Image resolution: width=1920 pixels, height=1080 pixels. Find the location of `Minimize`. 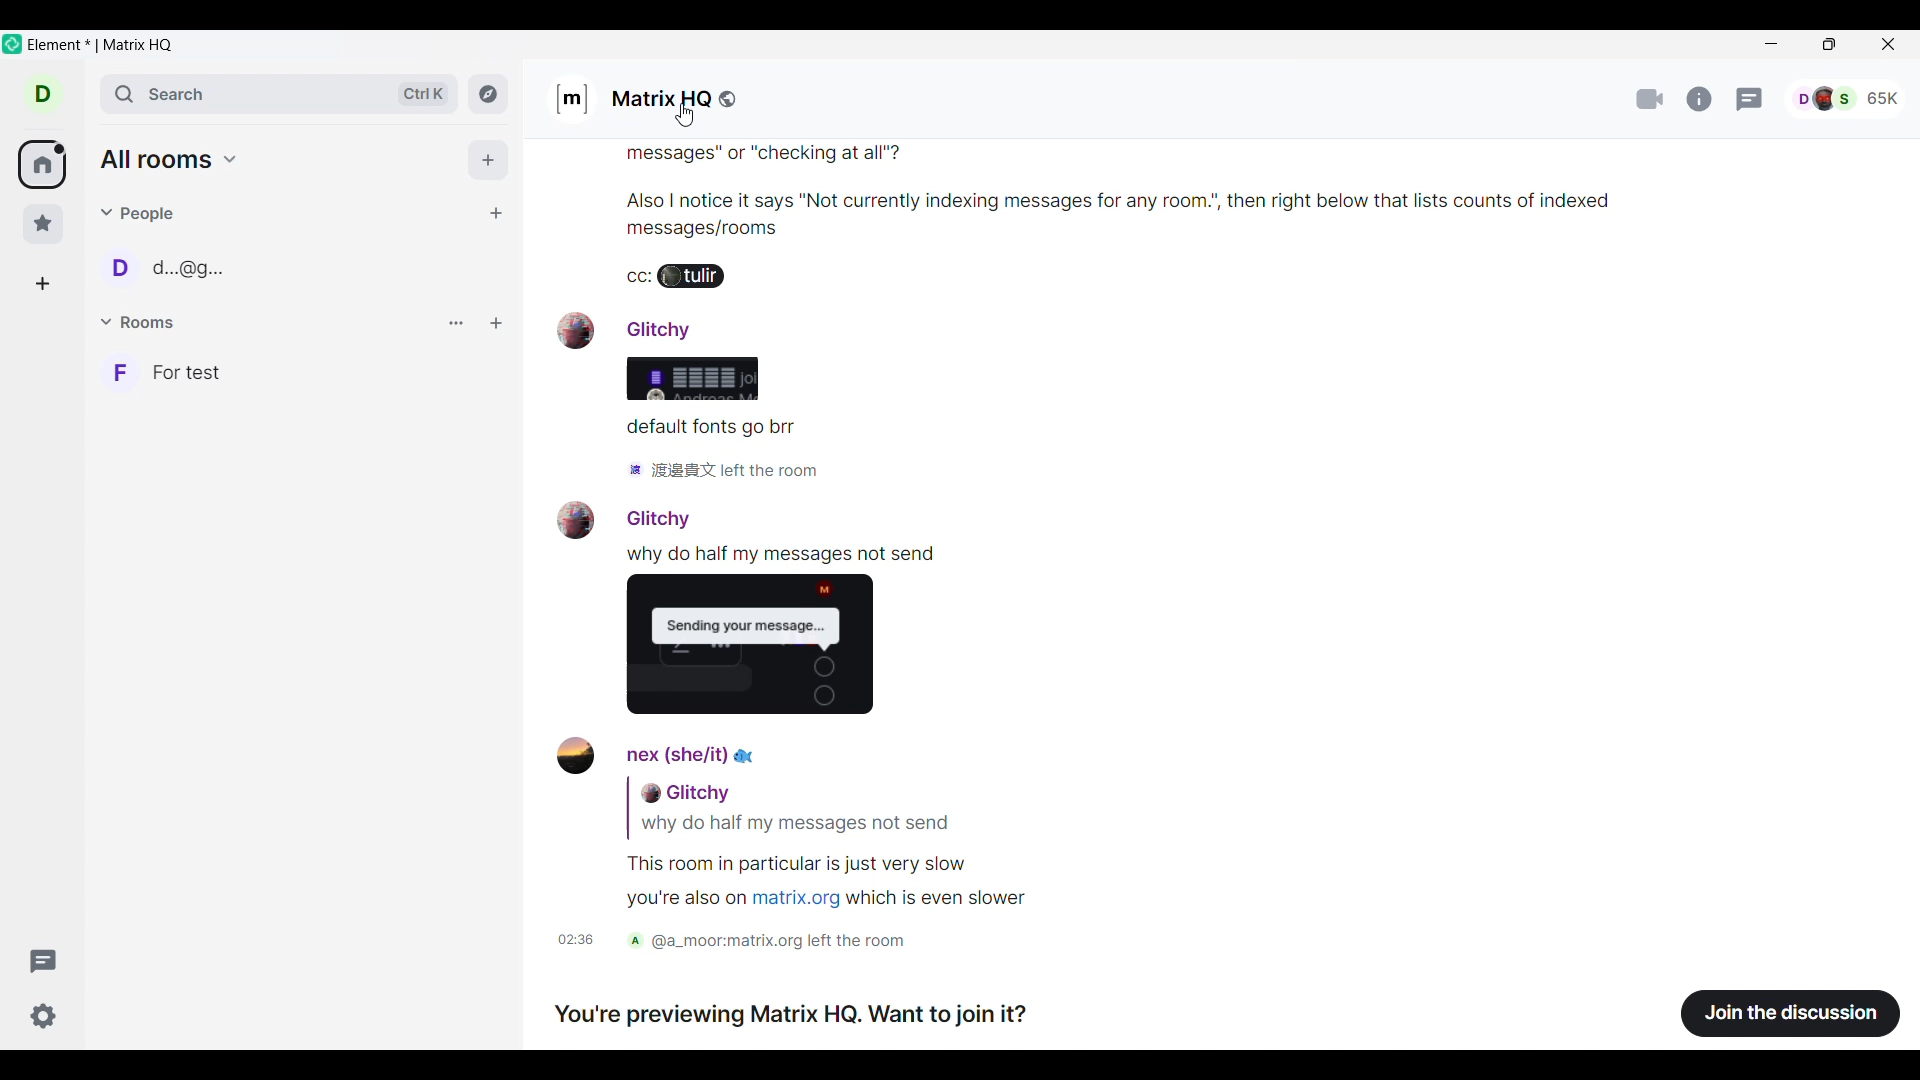

Minimize is located at coordinates (1773, 47).